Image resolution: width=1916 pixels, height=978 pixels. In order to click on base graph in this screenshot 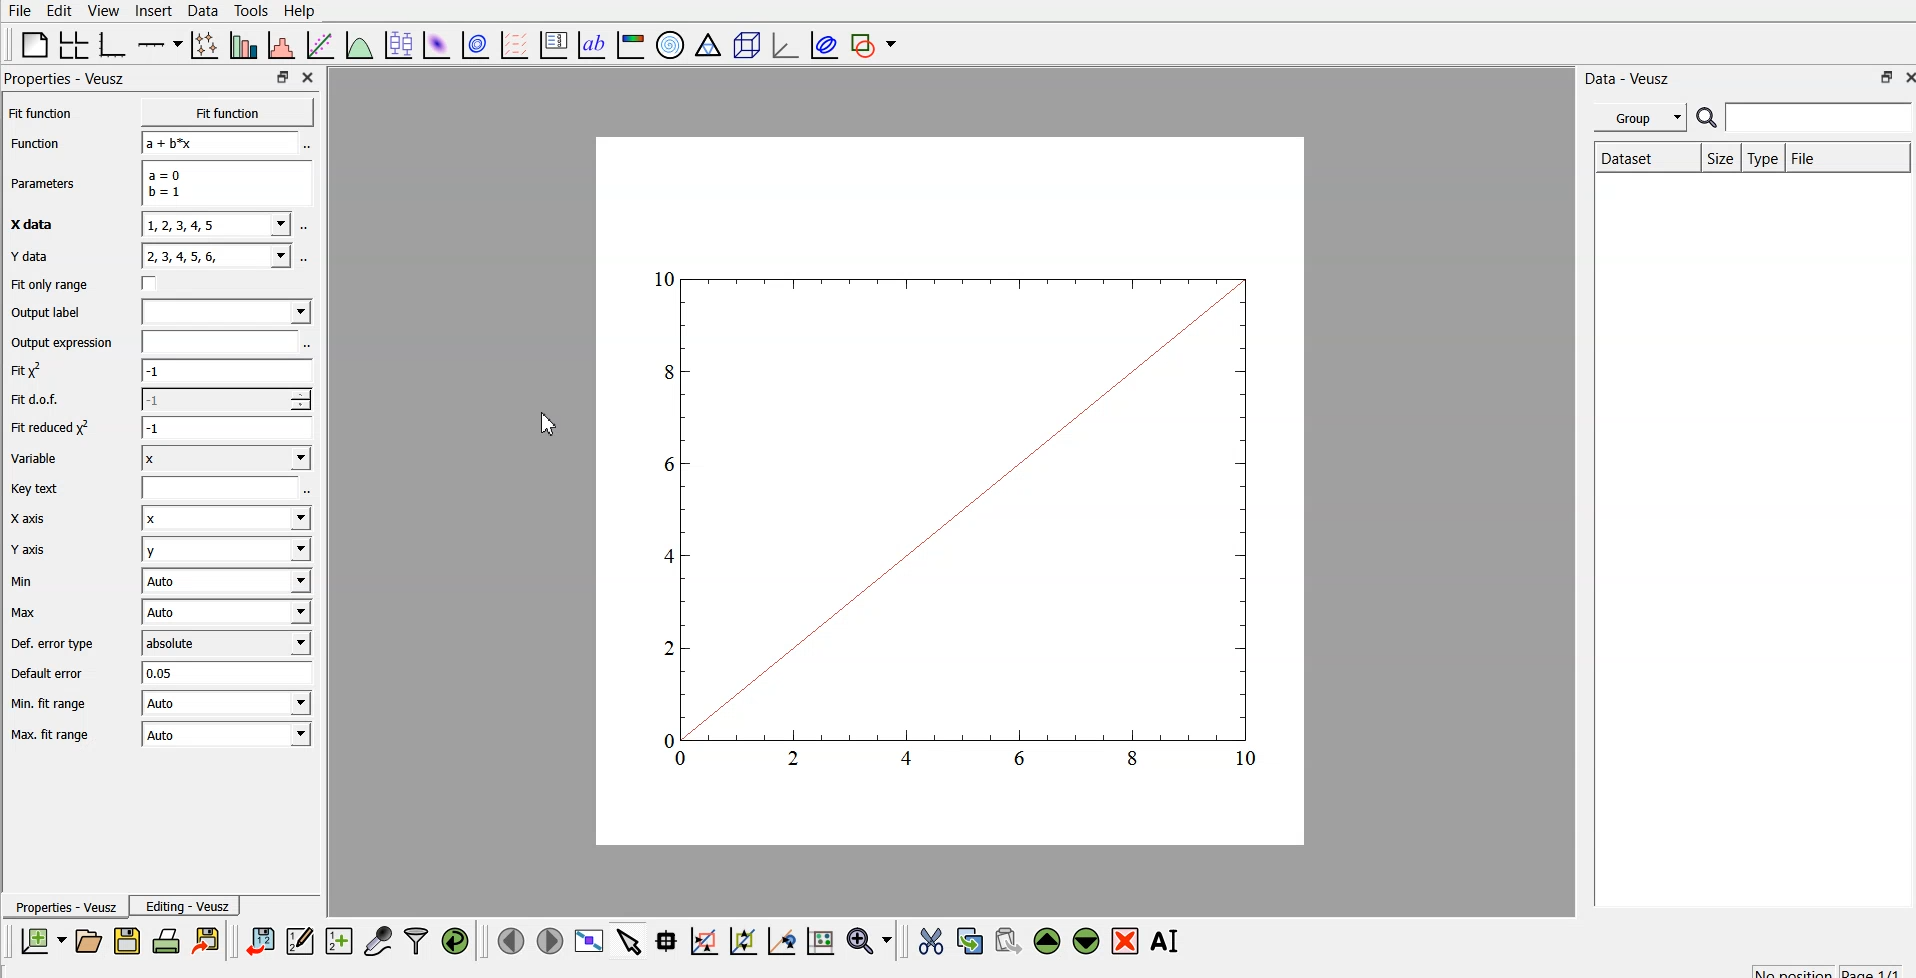, I will do `click(111, 46)`.